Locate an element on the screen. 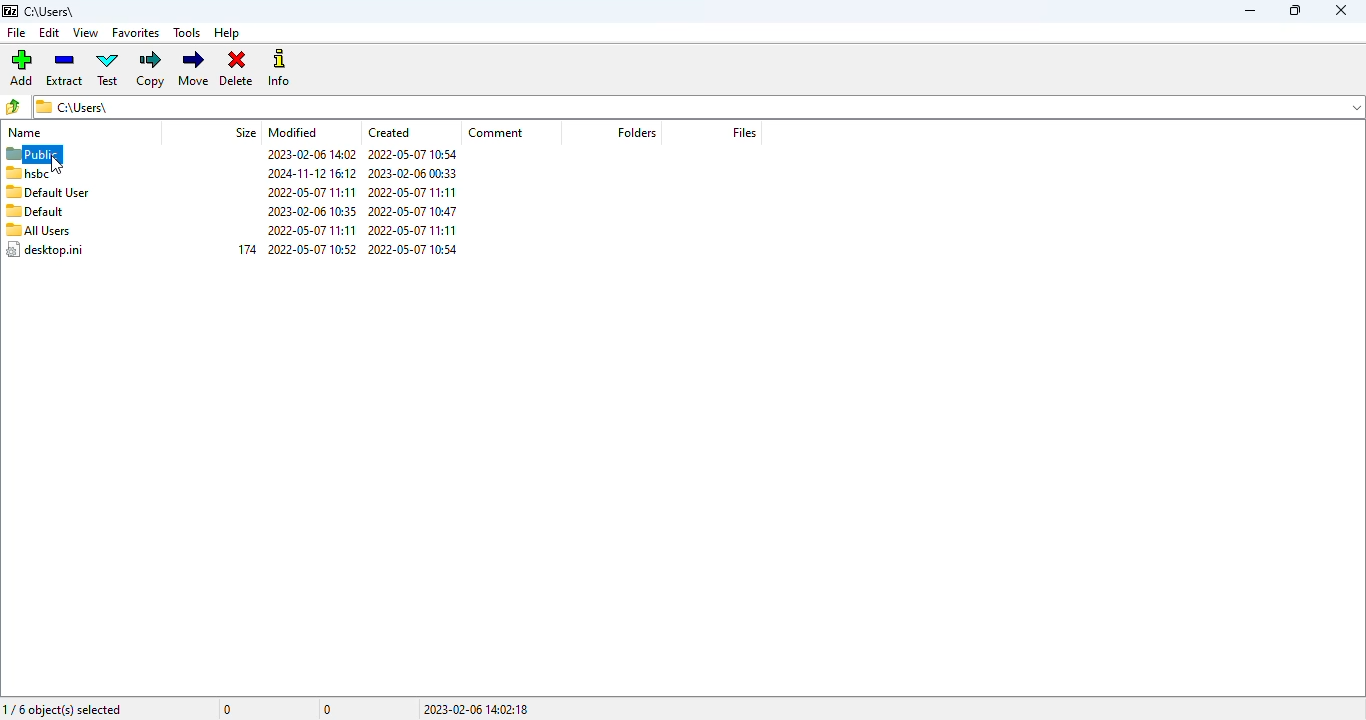 This screenshot has height=720, width=1366. c\Users\ is located at coordinates (695, 108).